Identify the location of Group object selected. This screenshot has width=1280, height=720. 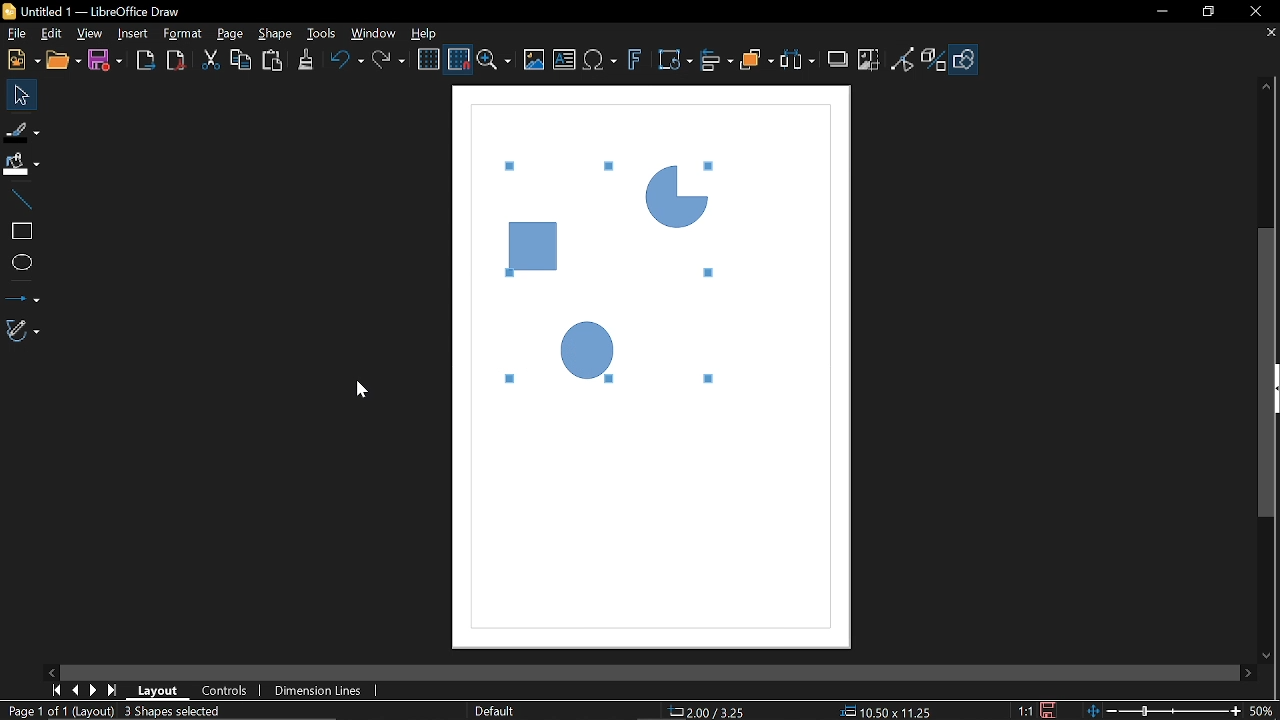
(193, 711).